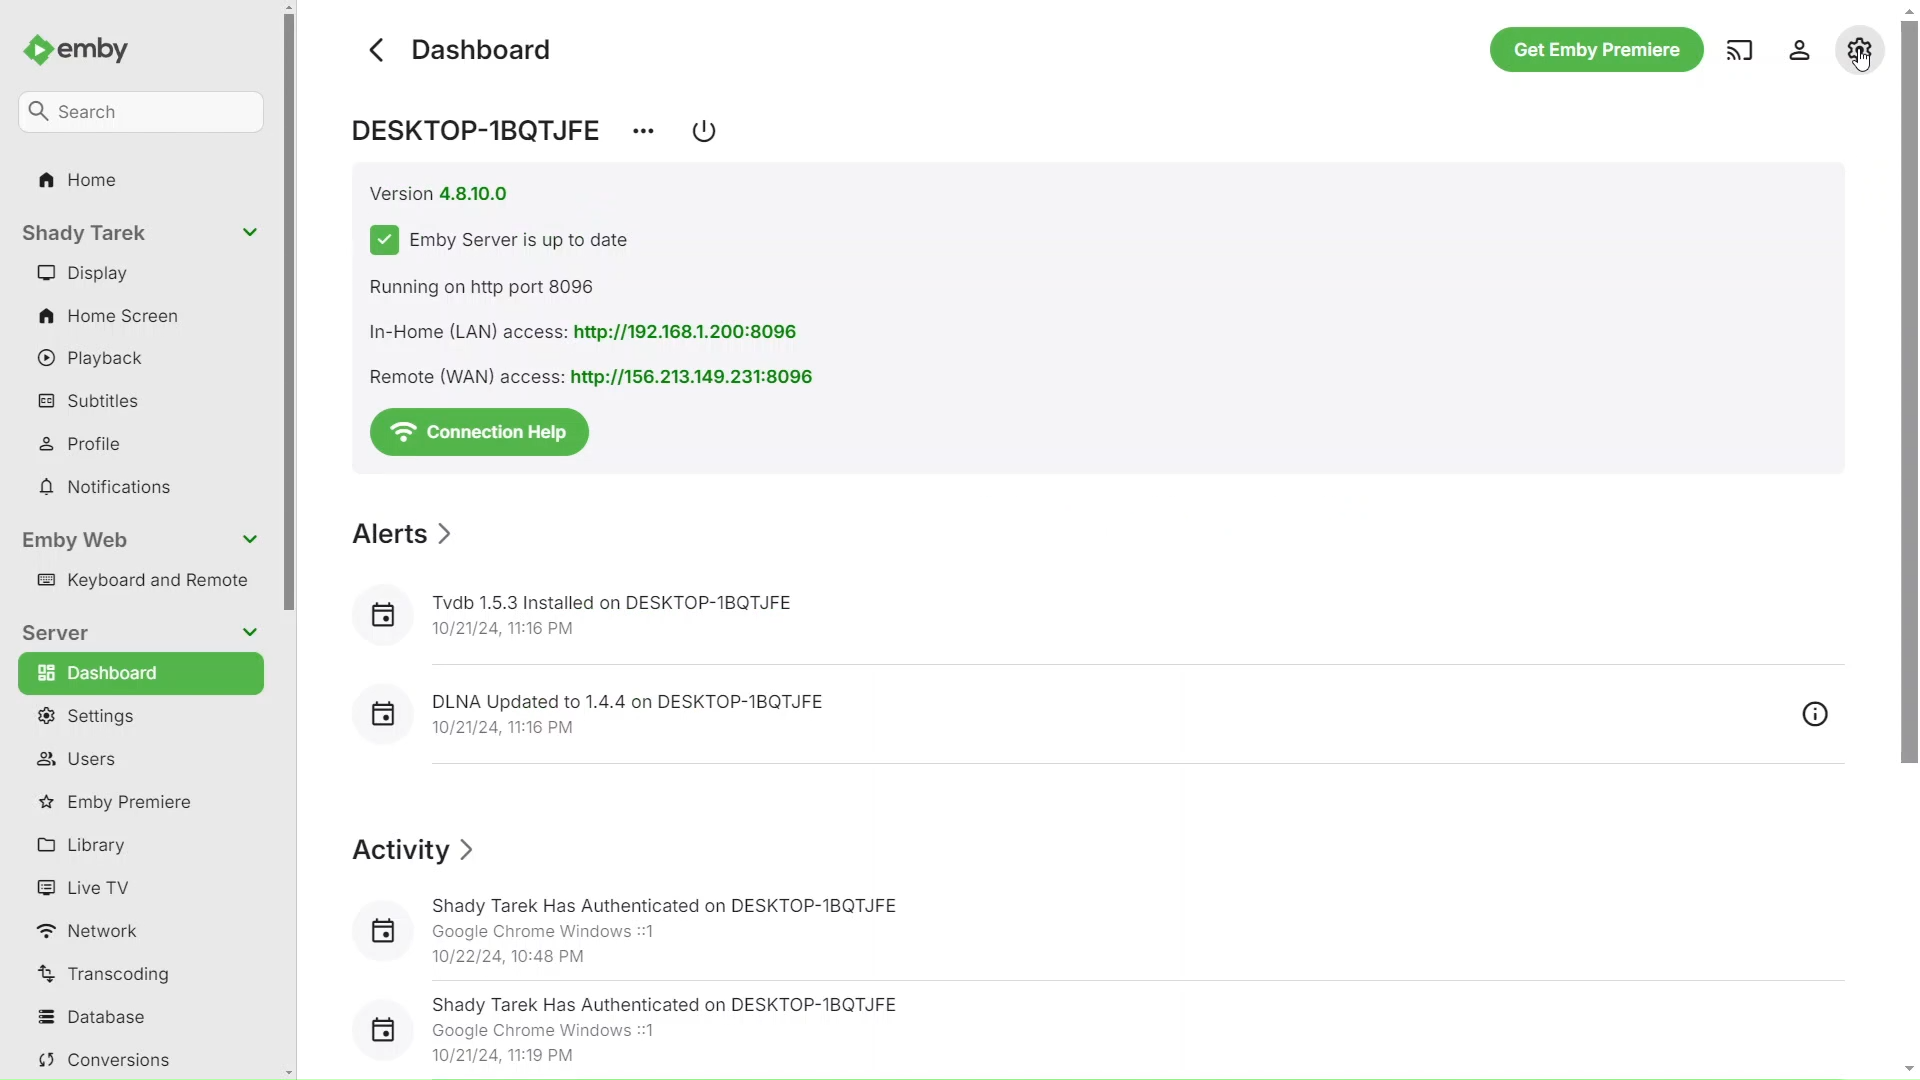  What do you see at coordinates (710, 710) in the screenshot?
I see `[i] DLNA Updated to 1.4.4 on DESKTOP-1BQTJFE
10/21/24, 11:16 PM` at bounding box center [710, 710].